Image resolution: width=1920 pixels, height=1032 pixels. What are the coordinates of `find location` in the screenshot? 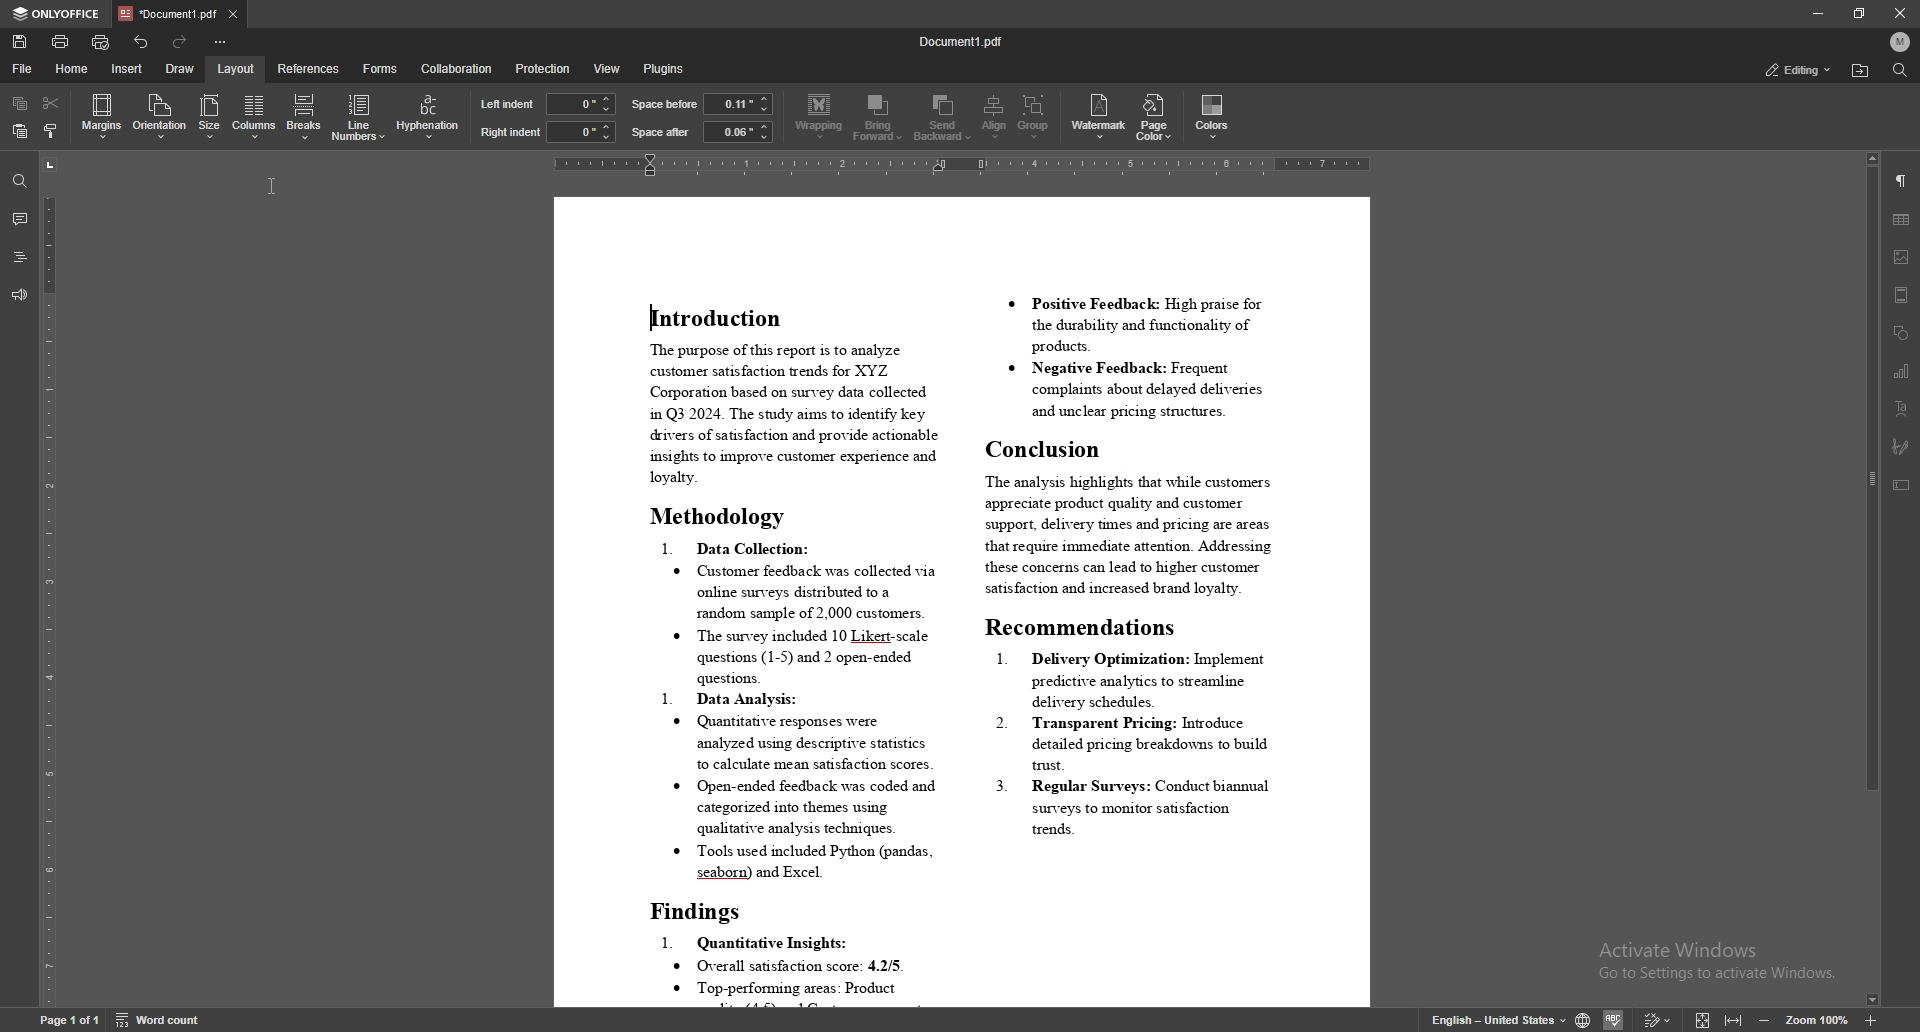 It's located at (1862, 71).